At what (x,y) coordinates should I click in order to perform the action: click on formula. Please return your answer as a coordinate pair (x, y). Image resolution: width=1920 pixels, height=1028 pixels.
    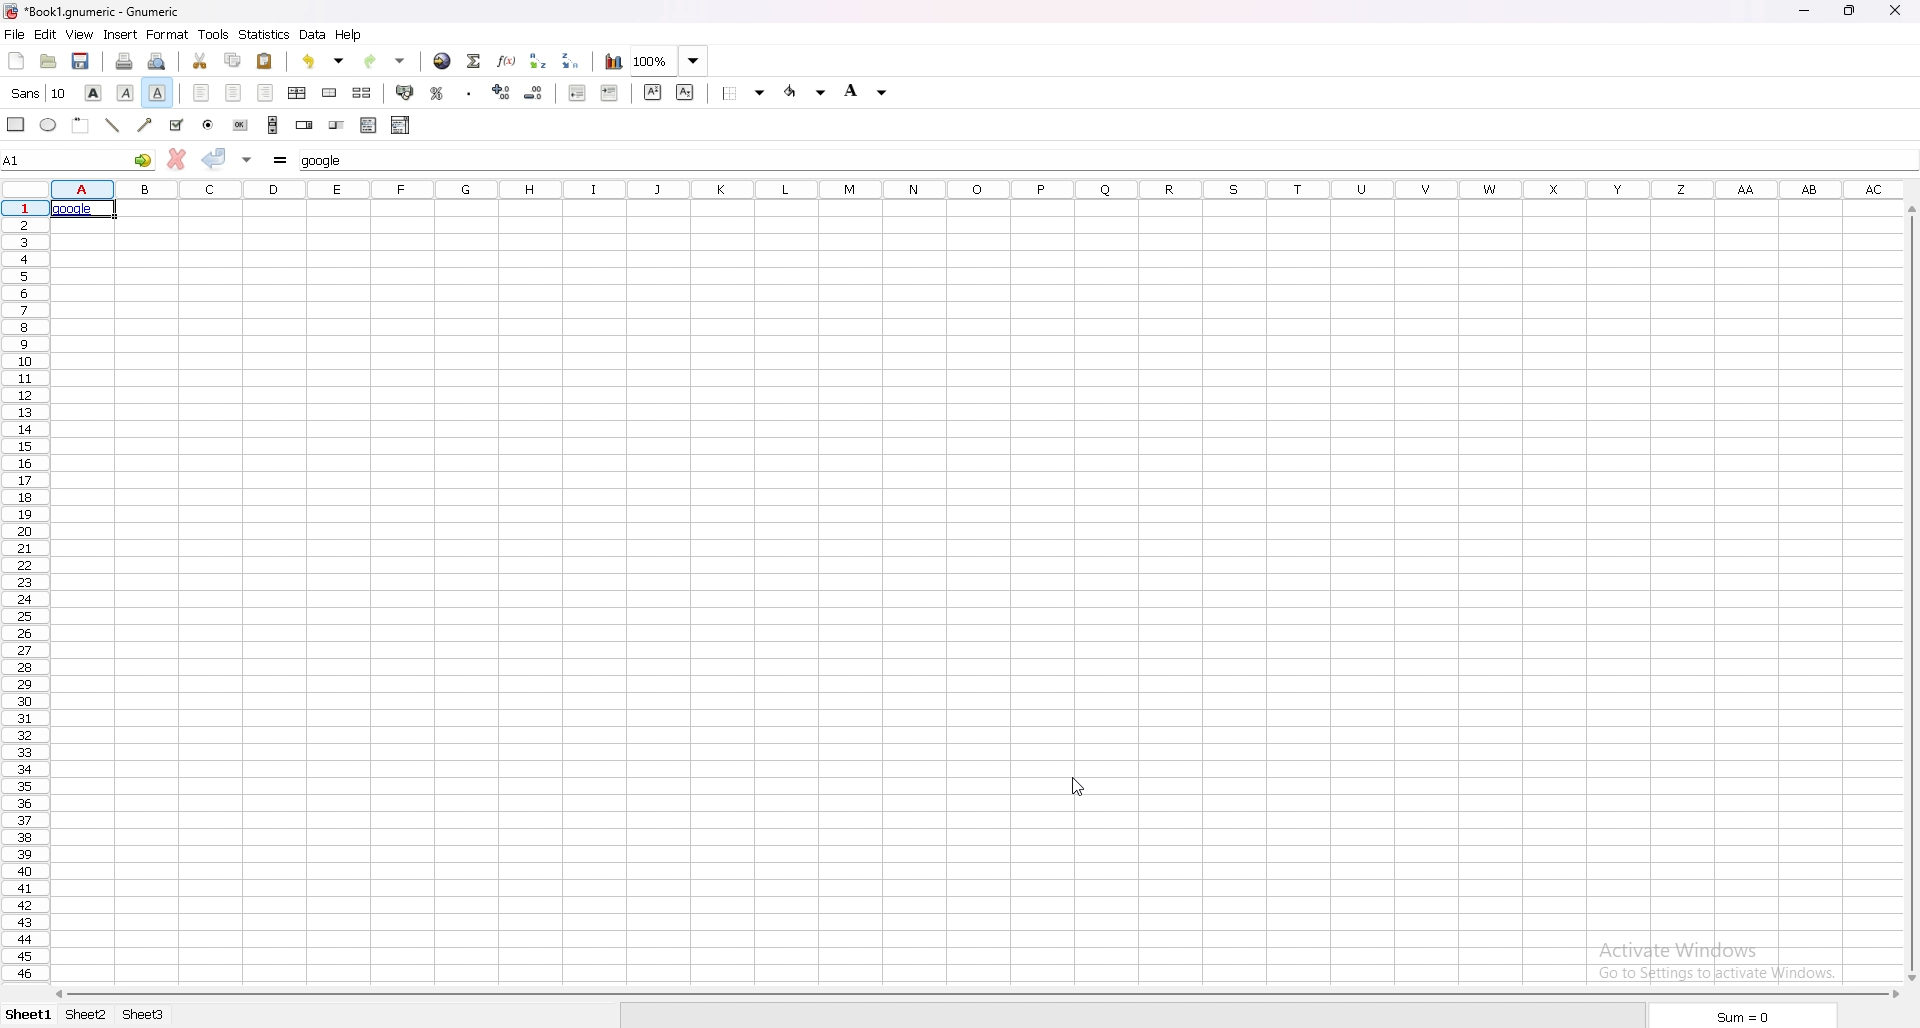
    Looking at the image, I should click on (280, 159).